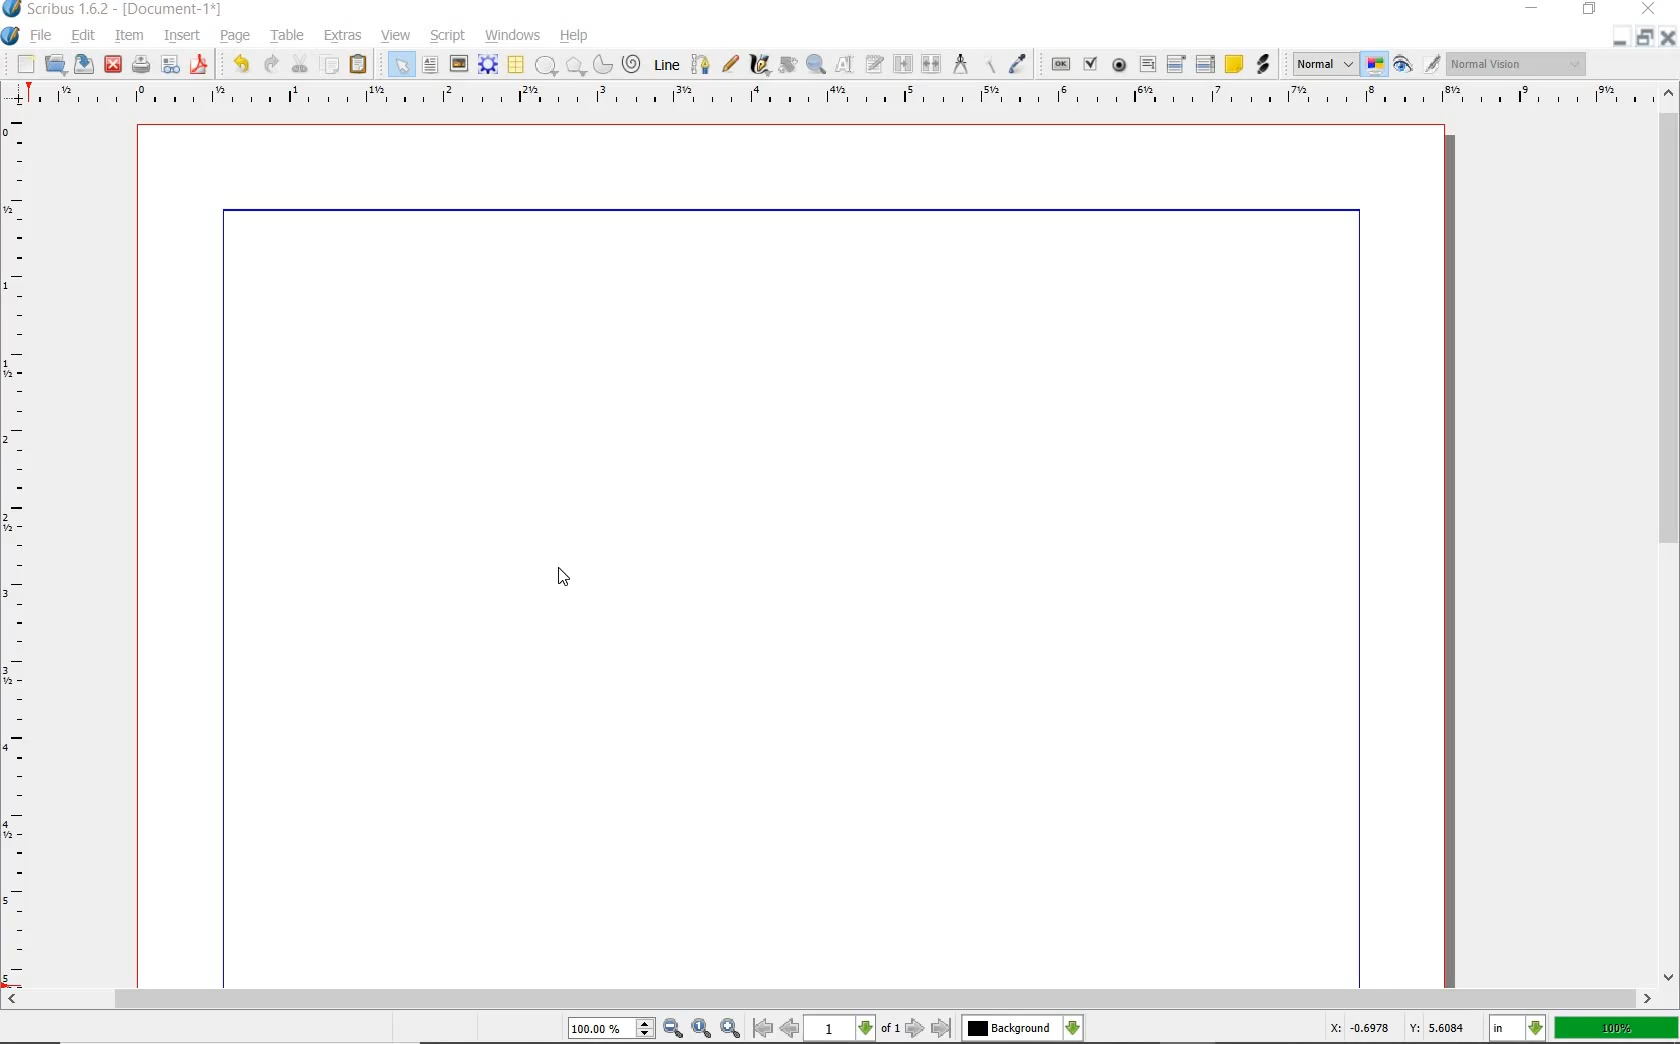  Describe the element at coordinates (630, 65) in the screenshot. I see `SPIRAL` at that location.